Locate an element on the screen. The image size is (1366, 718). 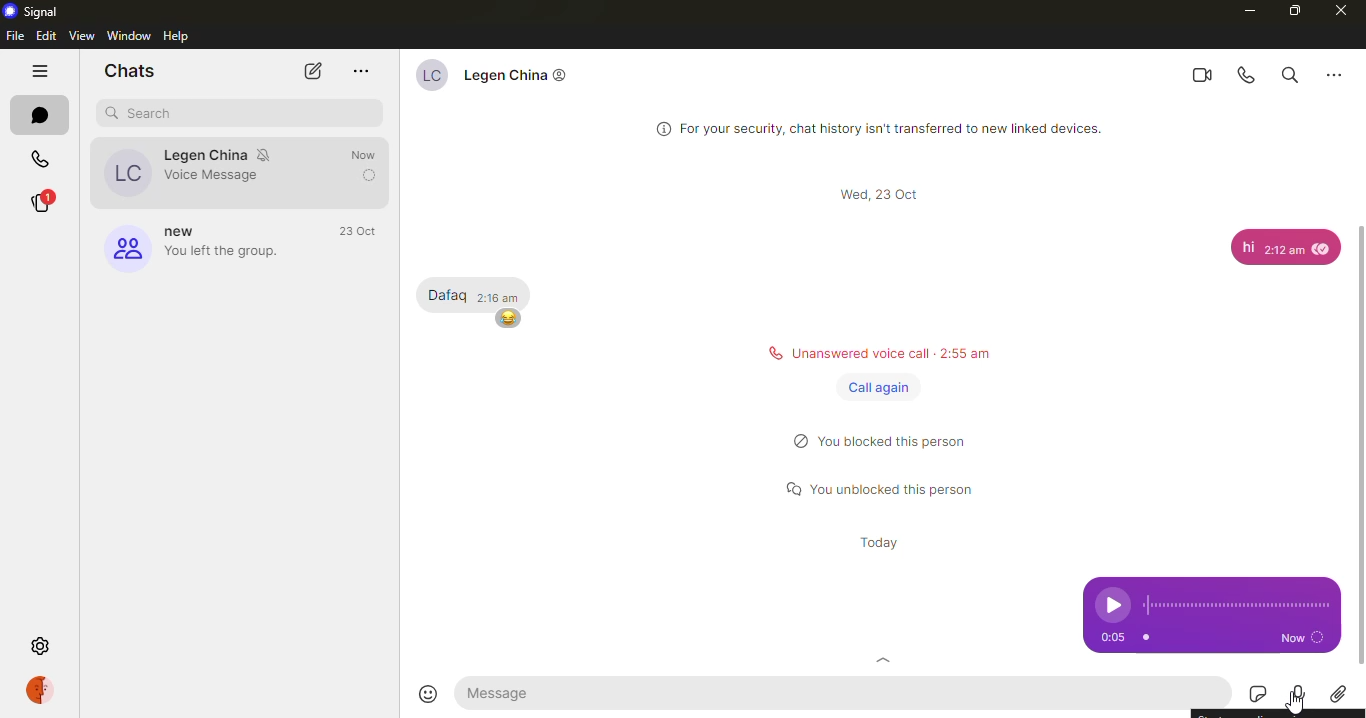
calls is located at coordinates (45, 158).